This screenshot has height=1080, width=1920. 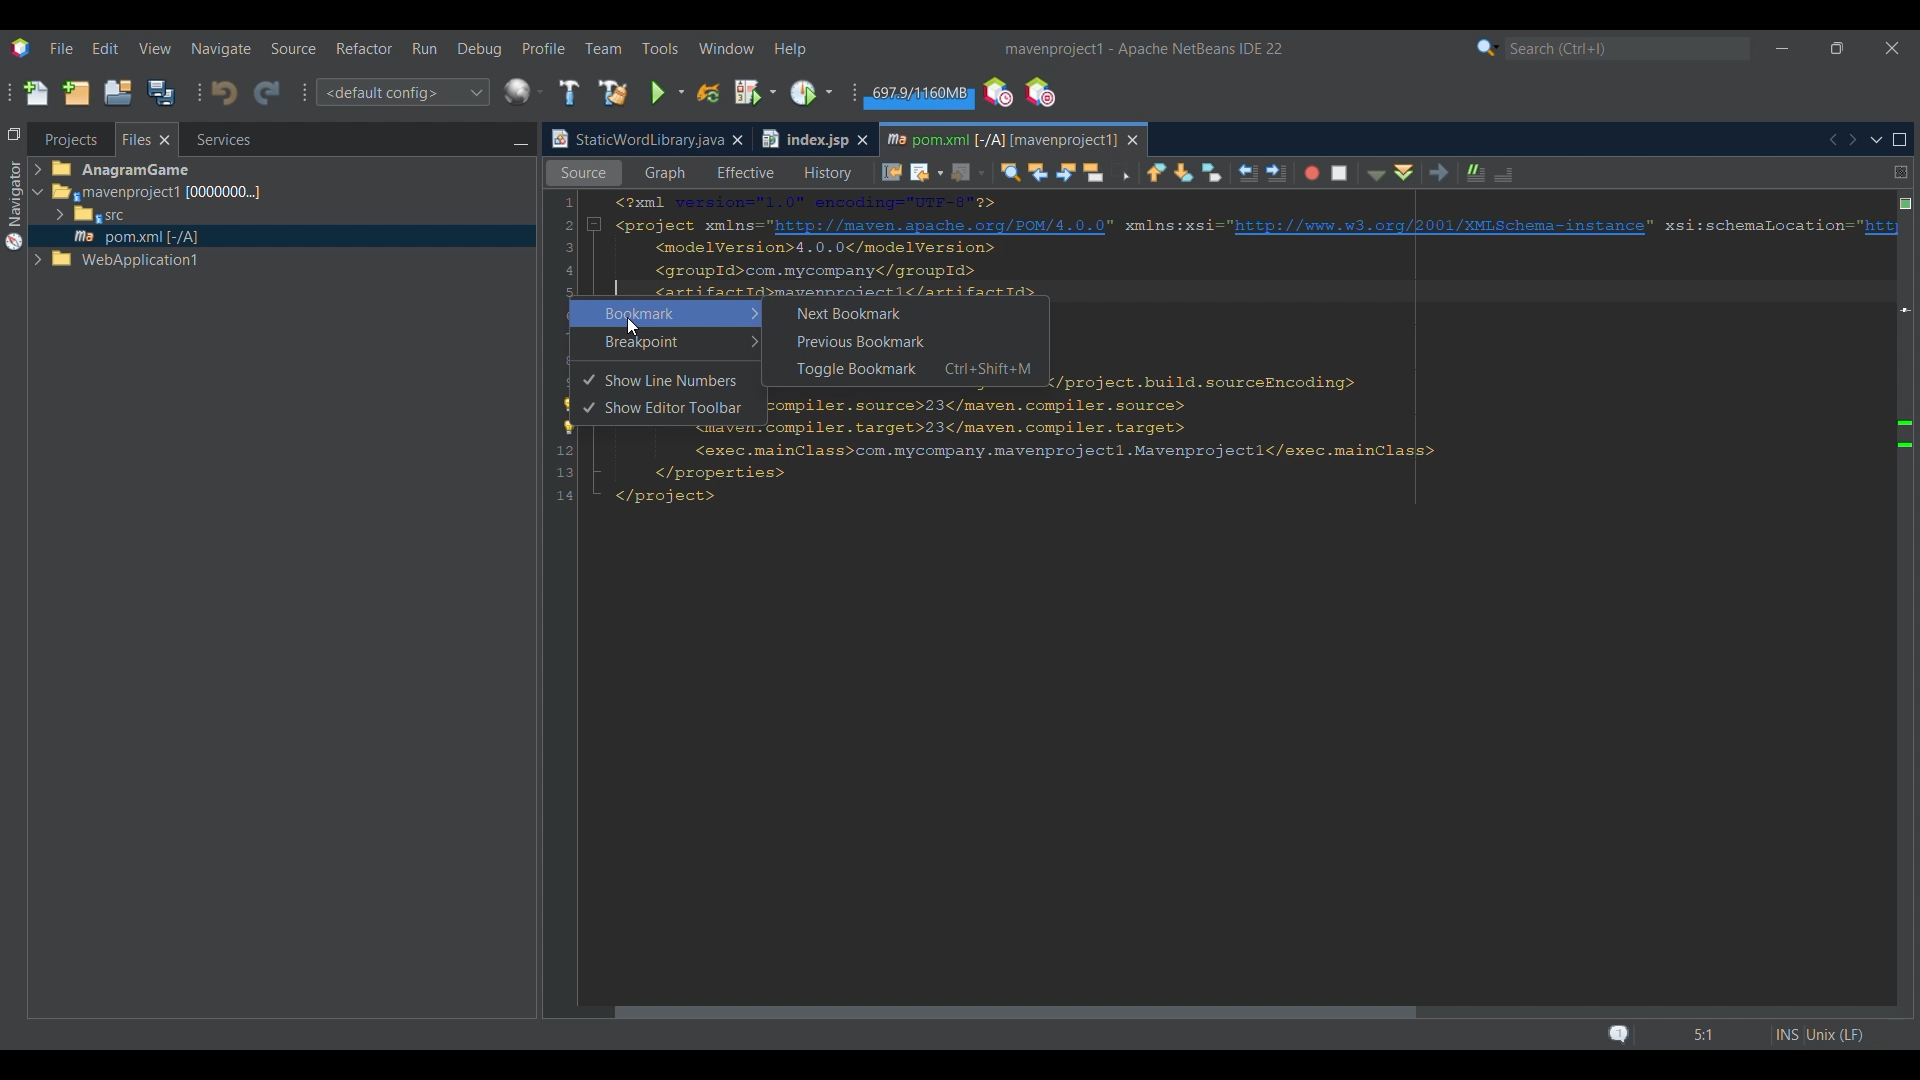 I want to click on Bookmark options highlighted by cursor, so click(x=666, y=314).